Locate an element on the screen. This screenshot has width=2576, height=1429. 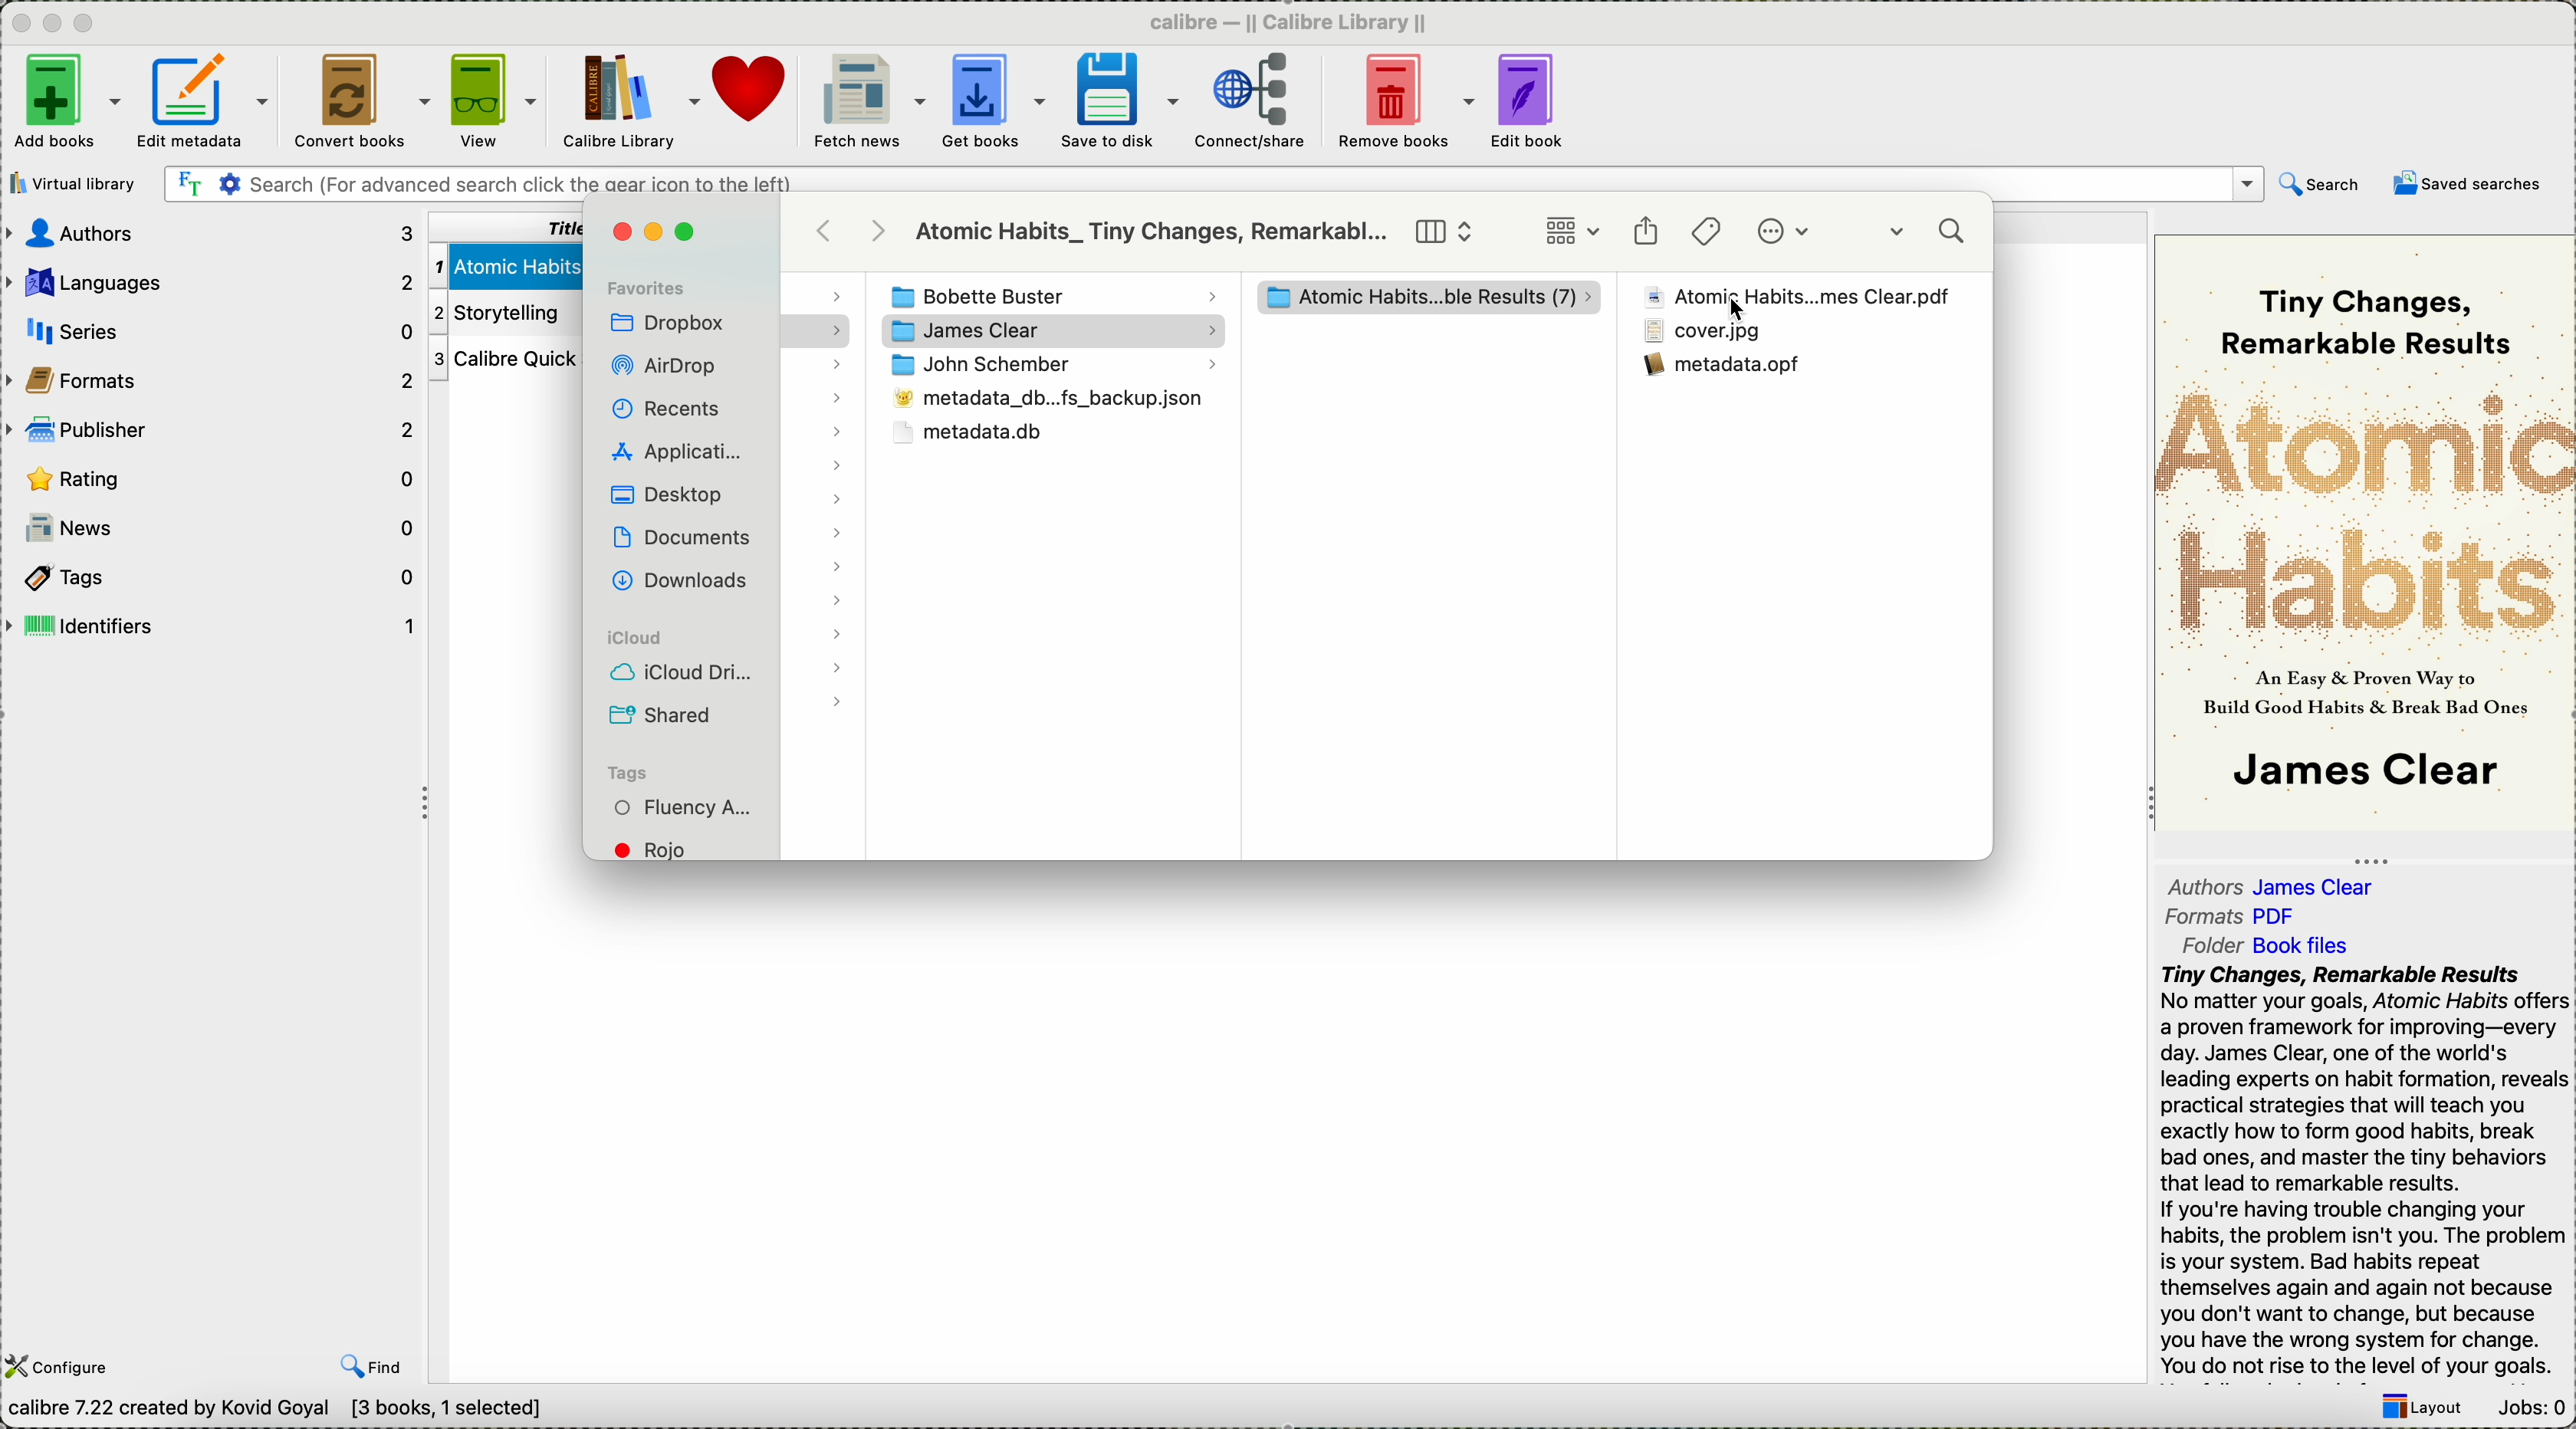
virtual library is located at coordinates (77, 183).